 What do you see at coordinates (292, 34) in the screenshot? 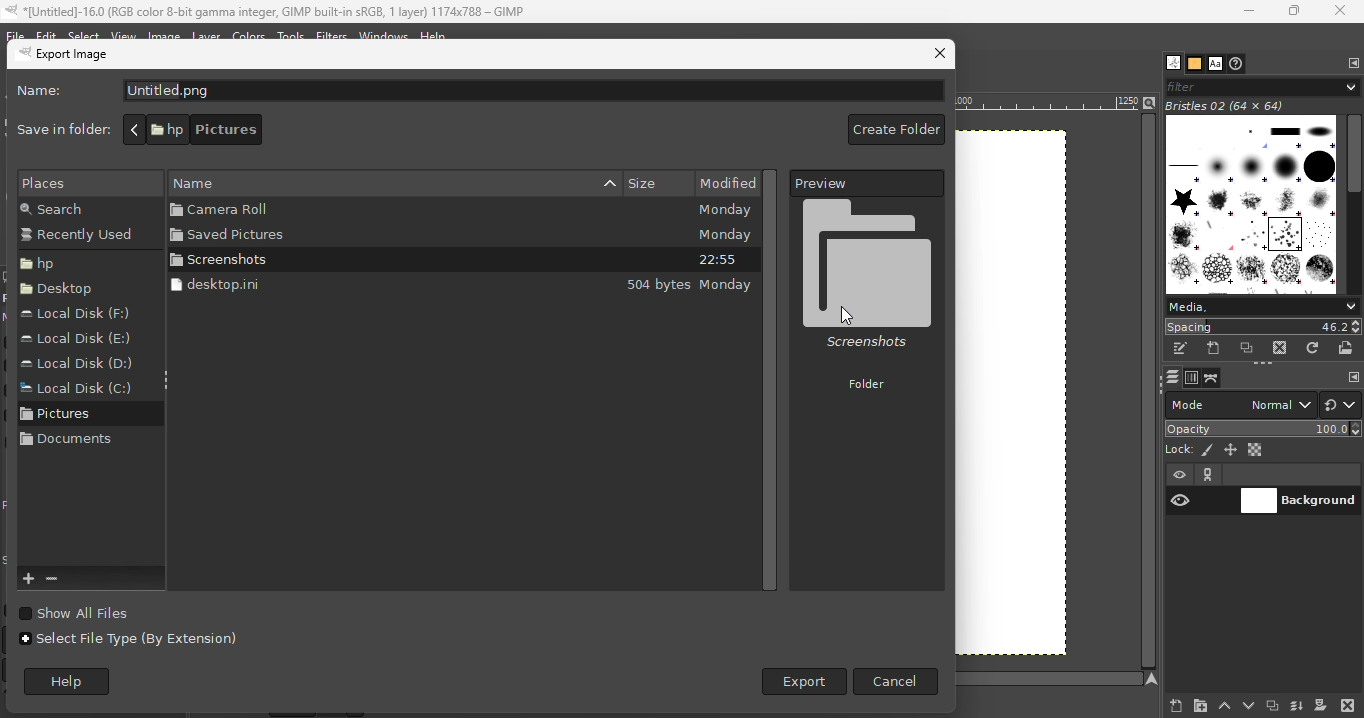
I see `Tools` at bounding box center [292, 34].